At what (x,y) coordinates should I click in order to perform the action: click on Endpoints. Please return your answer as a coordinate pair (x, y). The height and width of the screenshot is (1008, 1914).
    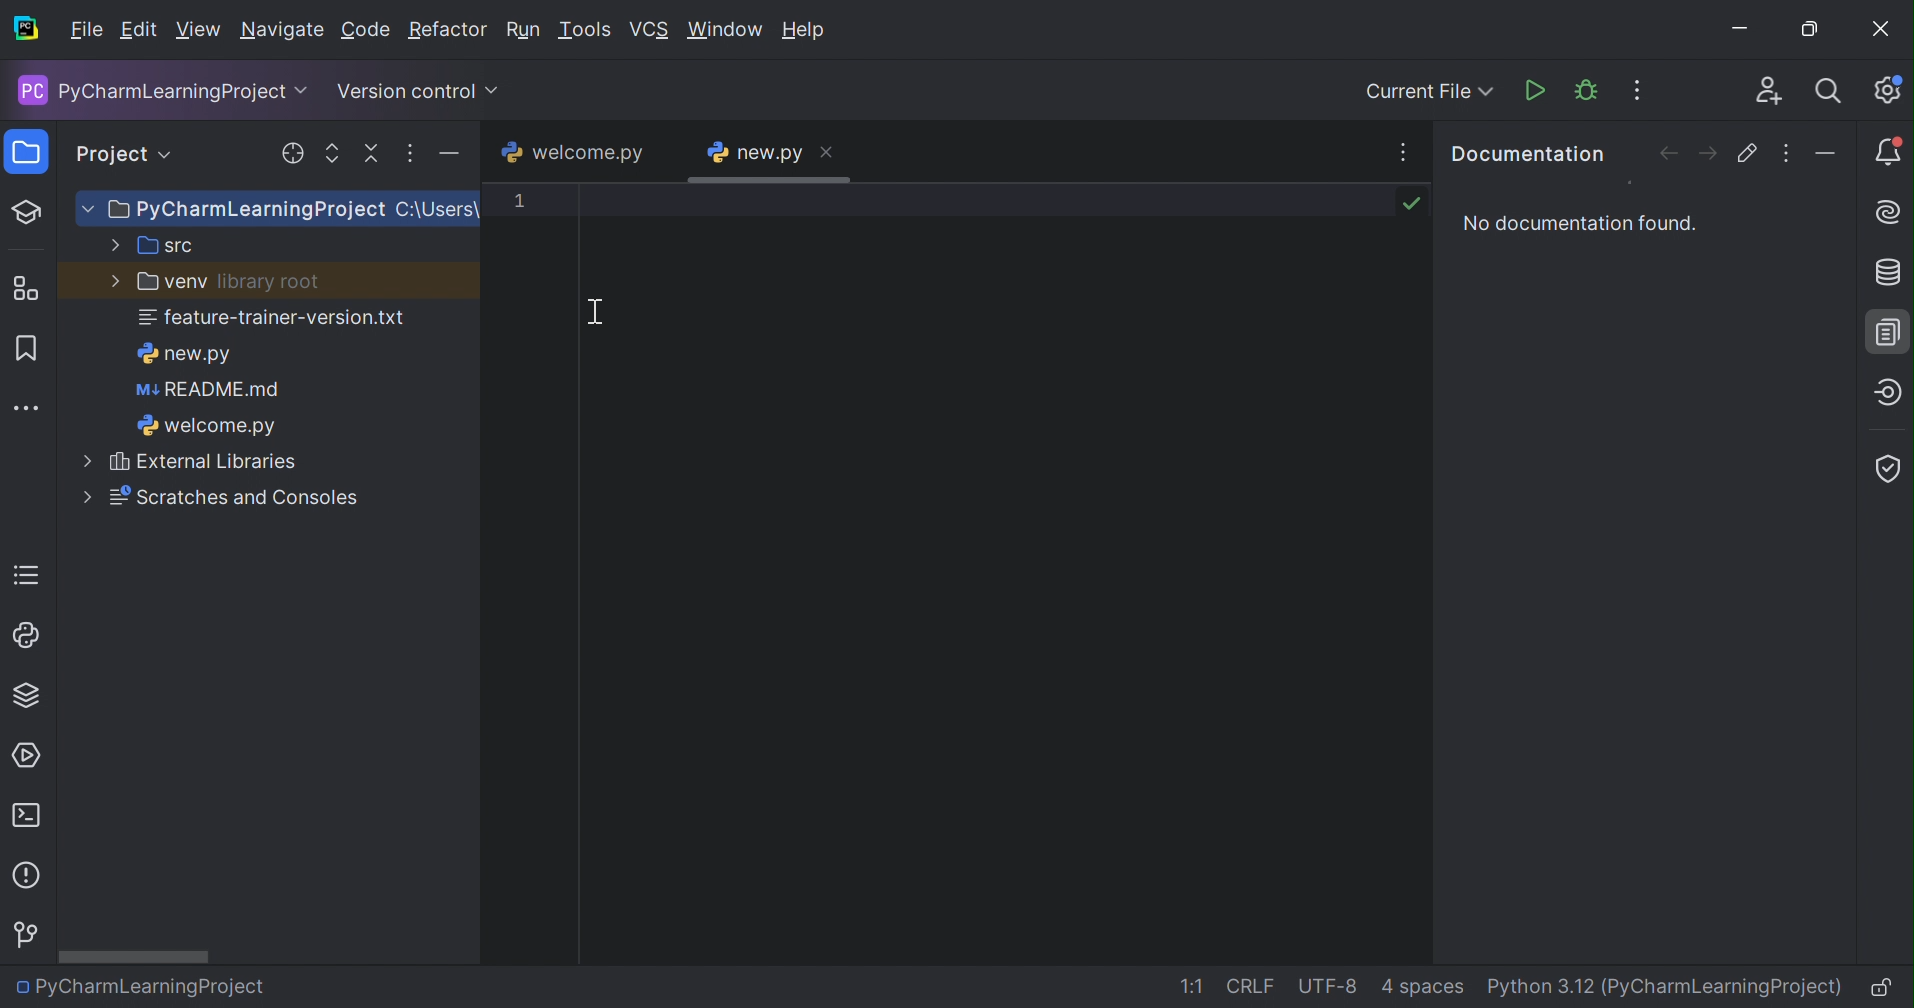
    Looking at the image, I should click on (1887, 393).